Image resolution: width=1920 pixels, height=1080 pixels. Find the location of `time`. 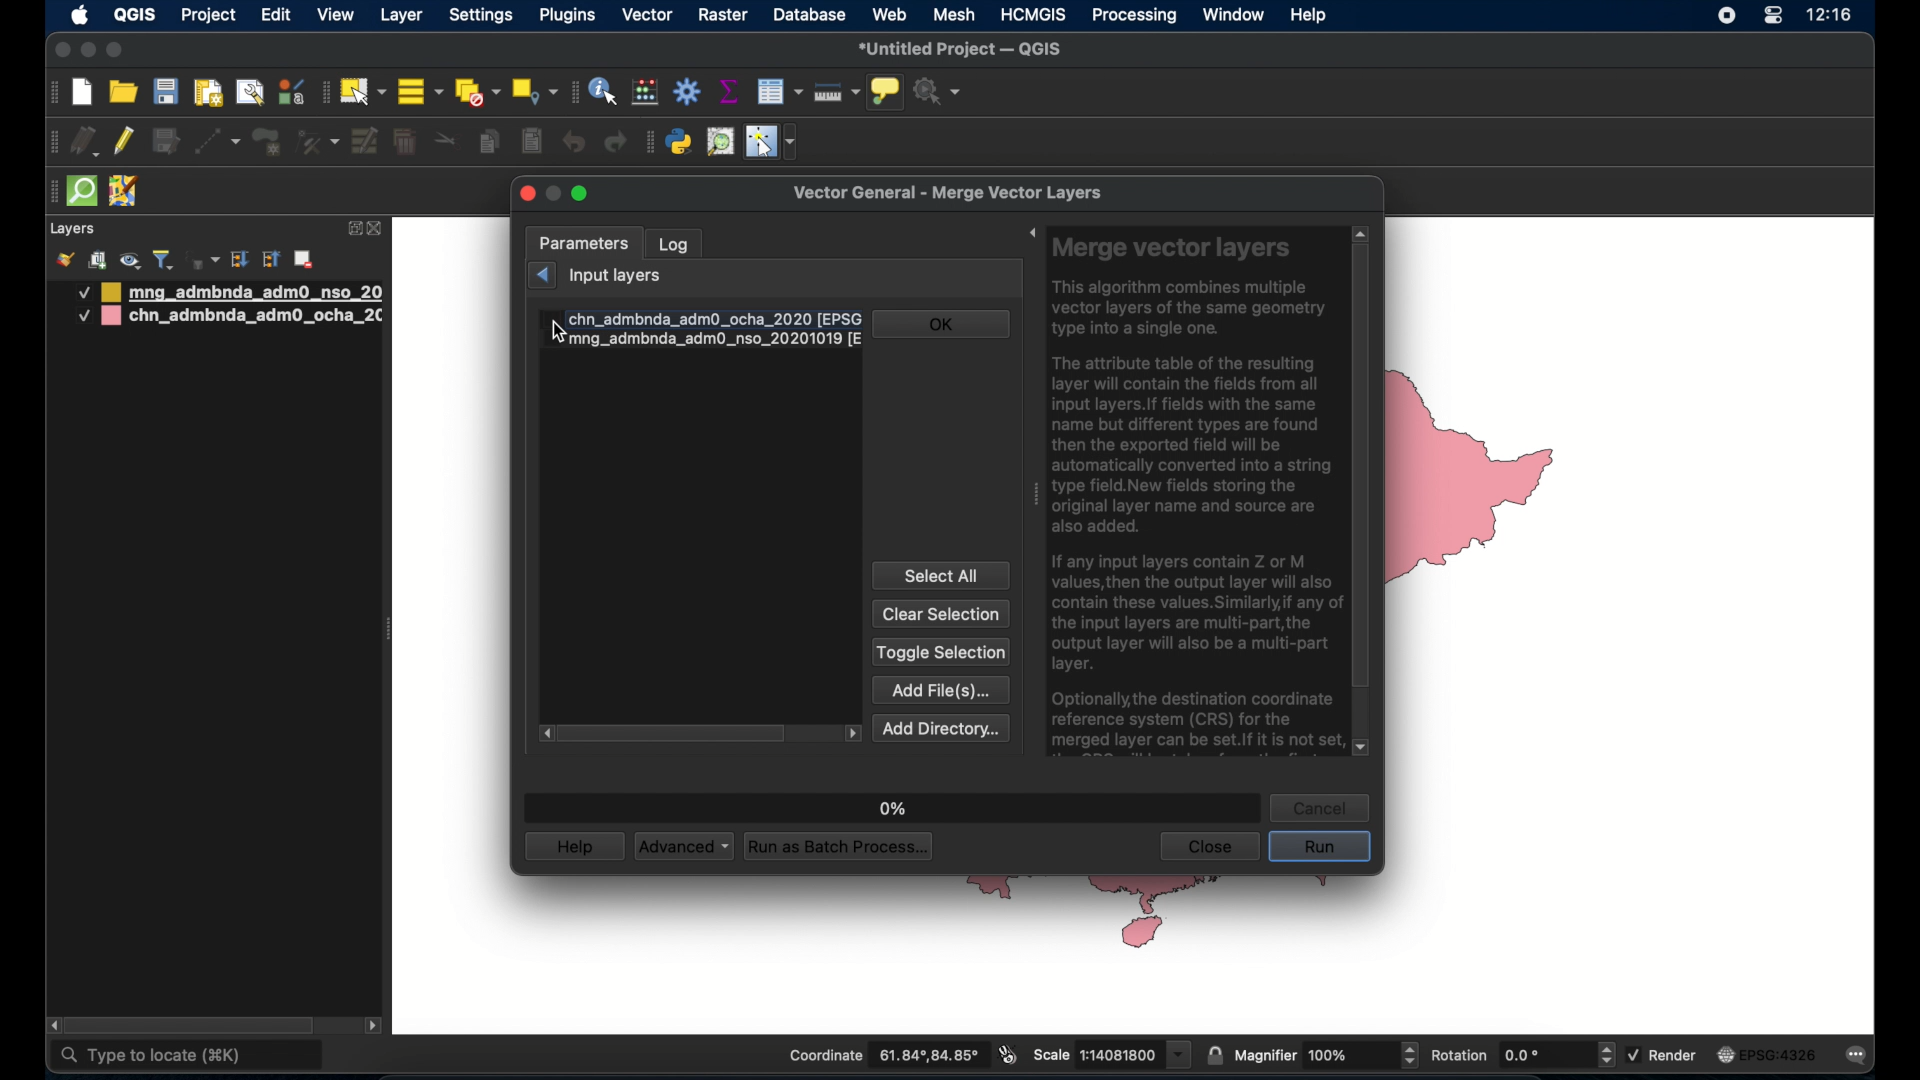

time is located at coordinates (1830, 17).